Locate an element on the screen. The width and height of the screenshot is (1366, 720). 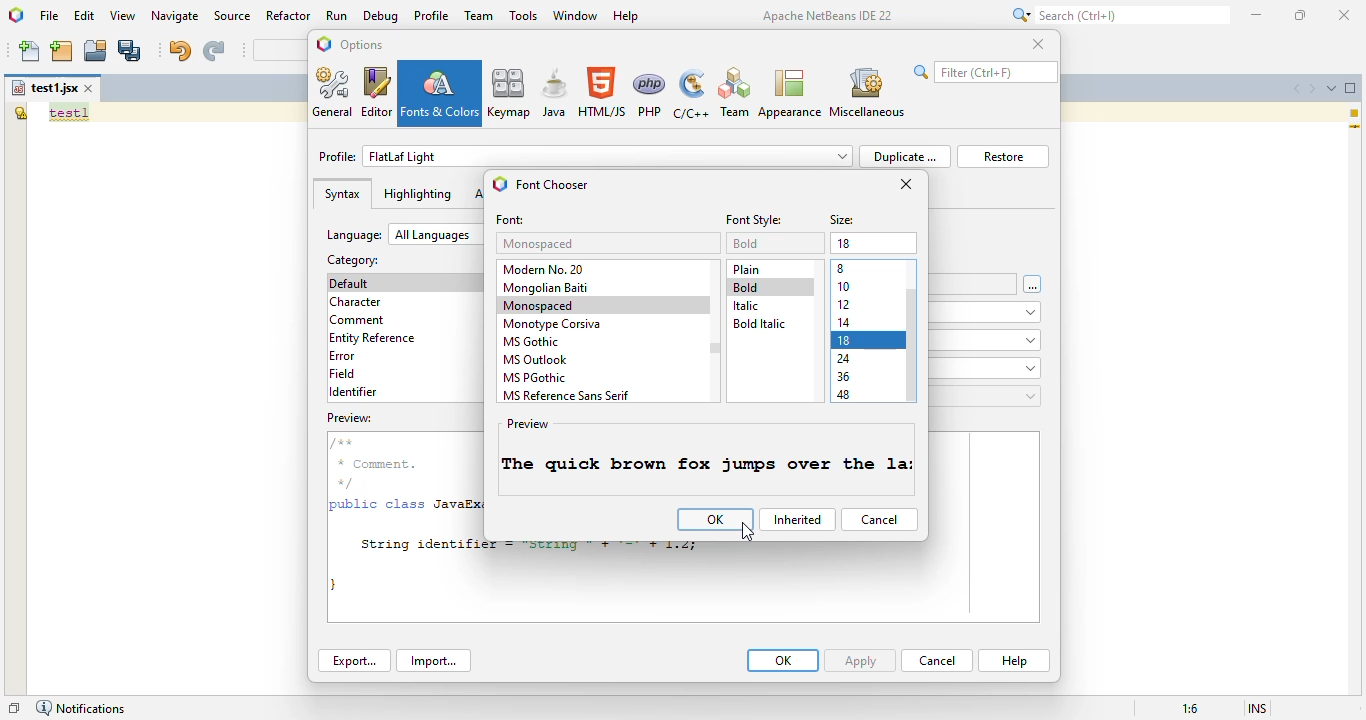
debug is located at coordinates (382, 16).